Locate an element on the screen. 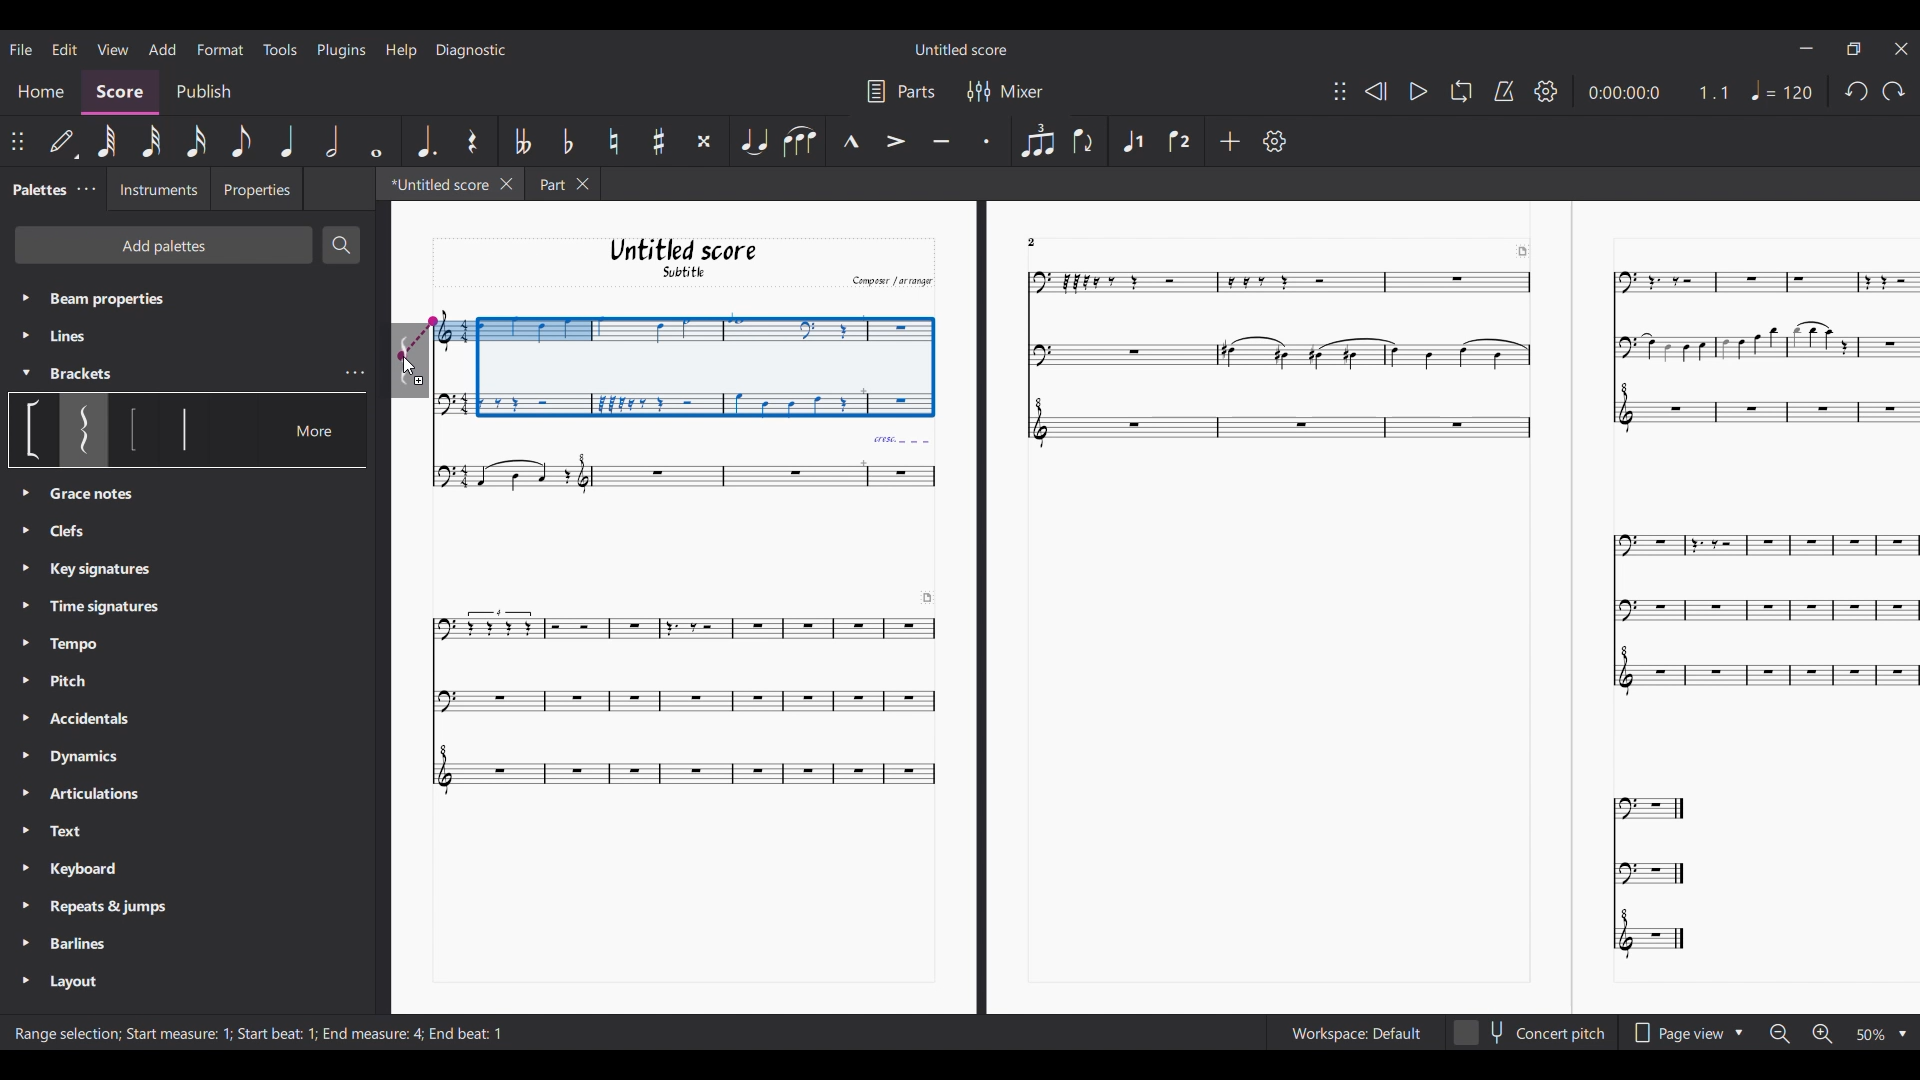 This screenshot has height=1080, width=1920. Filter is located at coordinates (976, 91).